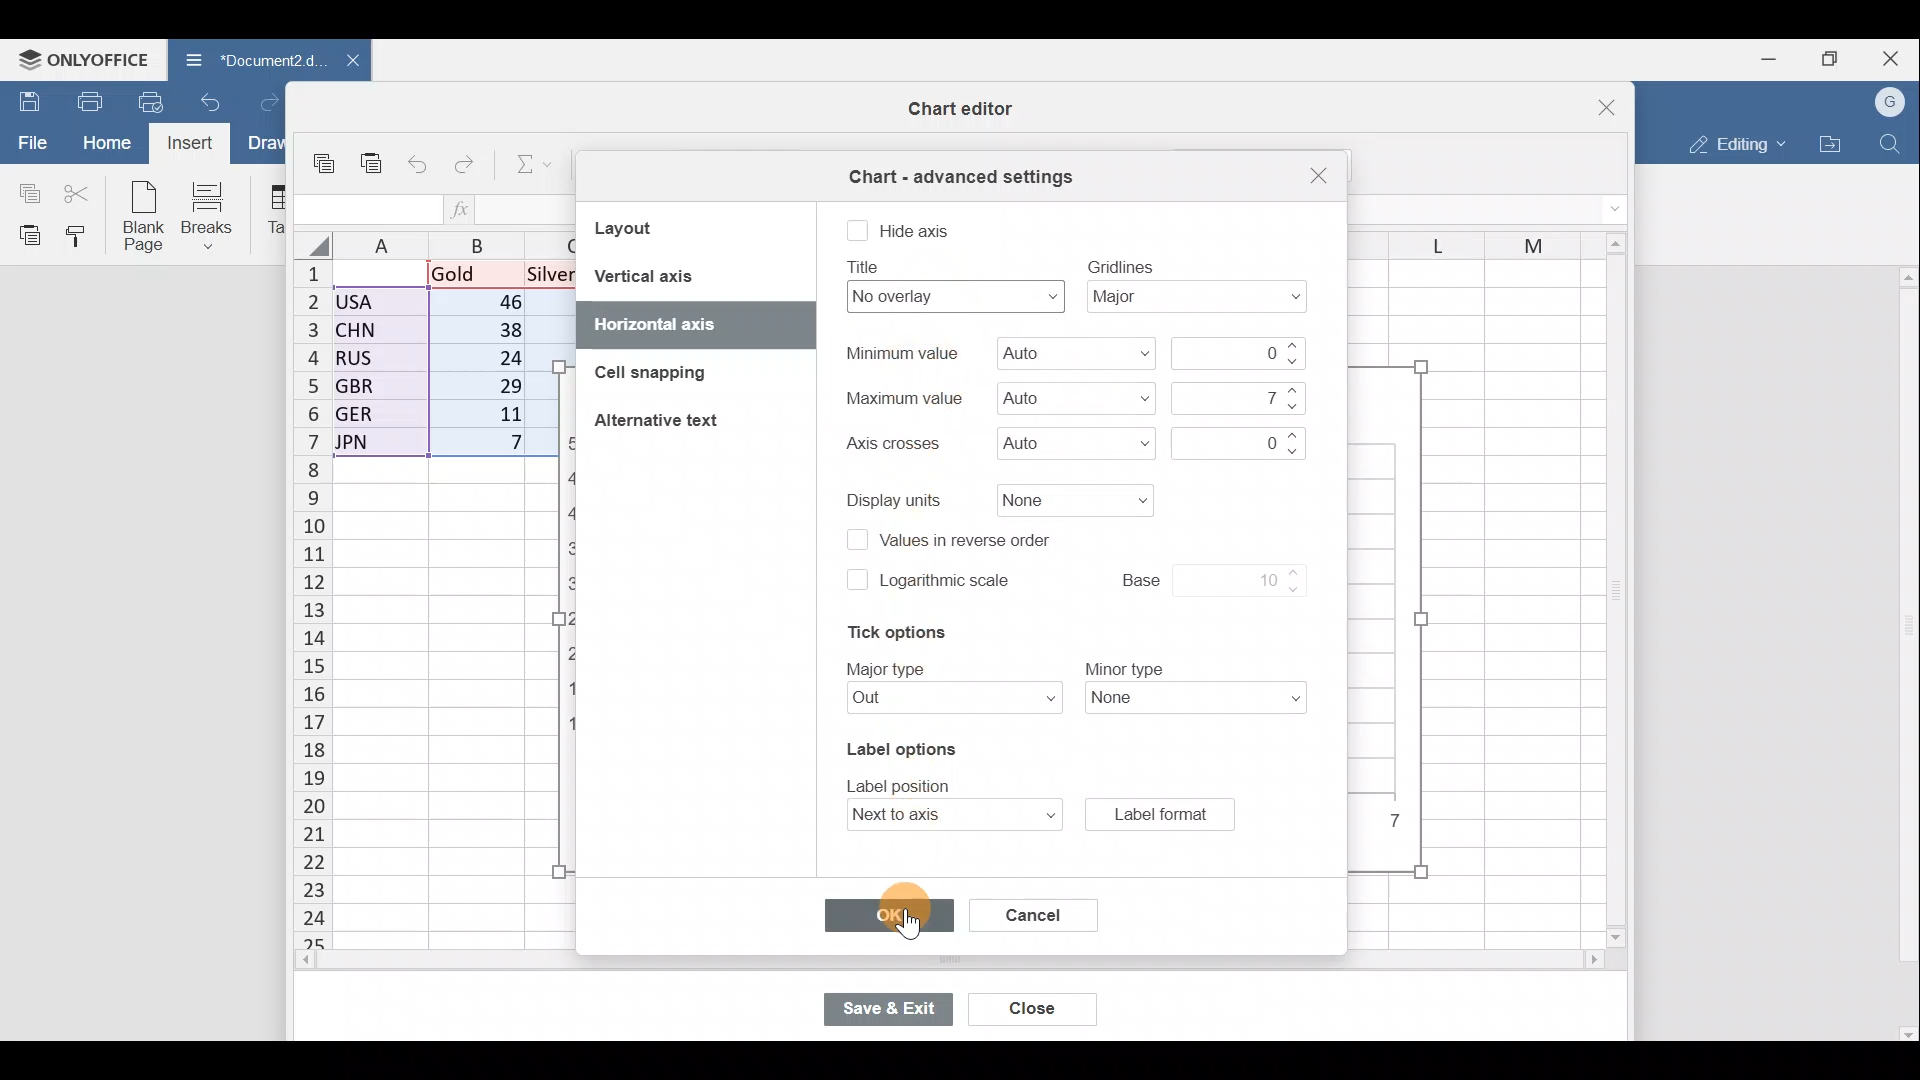  I want to click on Quick print, so click(152, 102).